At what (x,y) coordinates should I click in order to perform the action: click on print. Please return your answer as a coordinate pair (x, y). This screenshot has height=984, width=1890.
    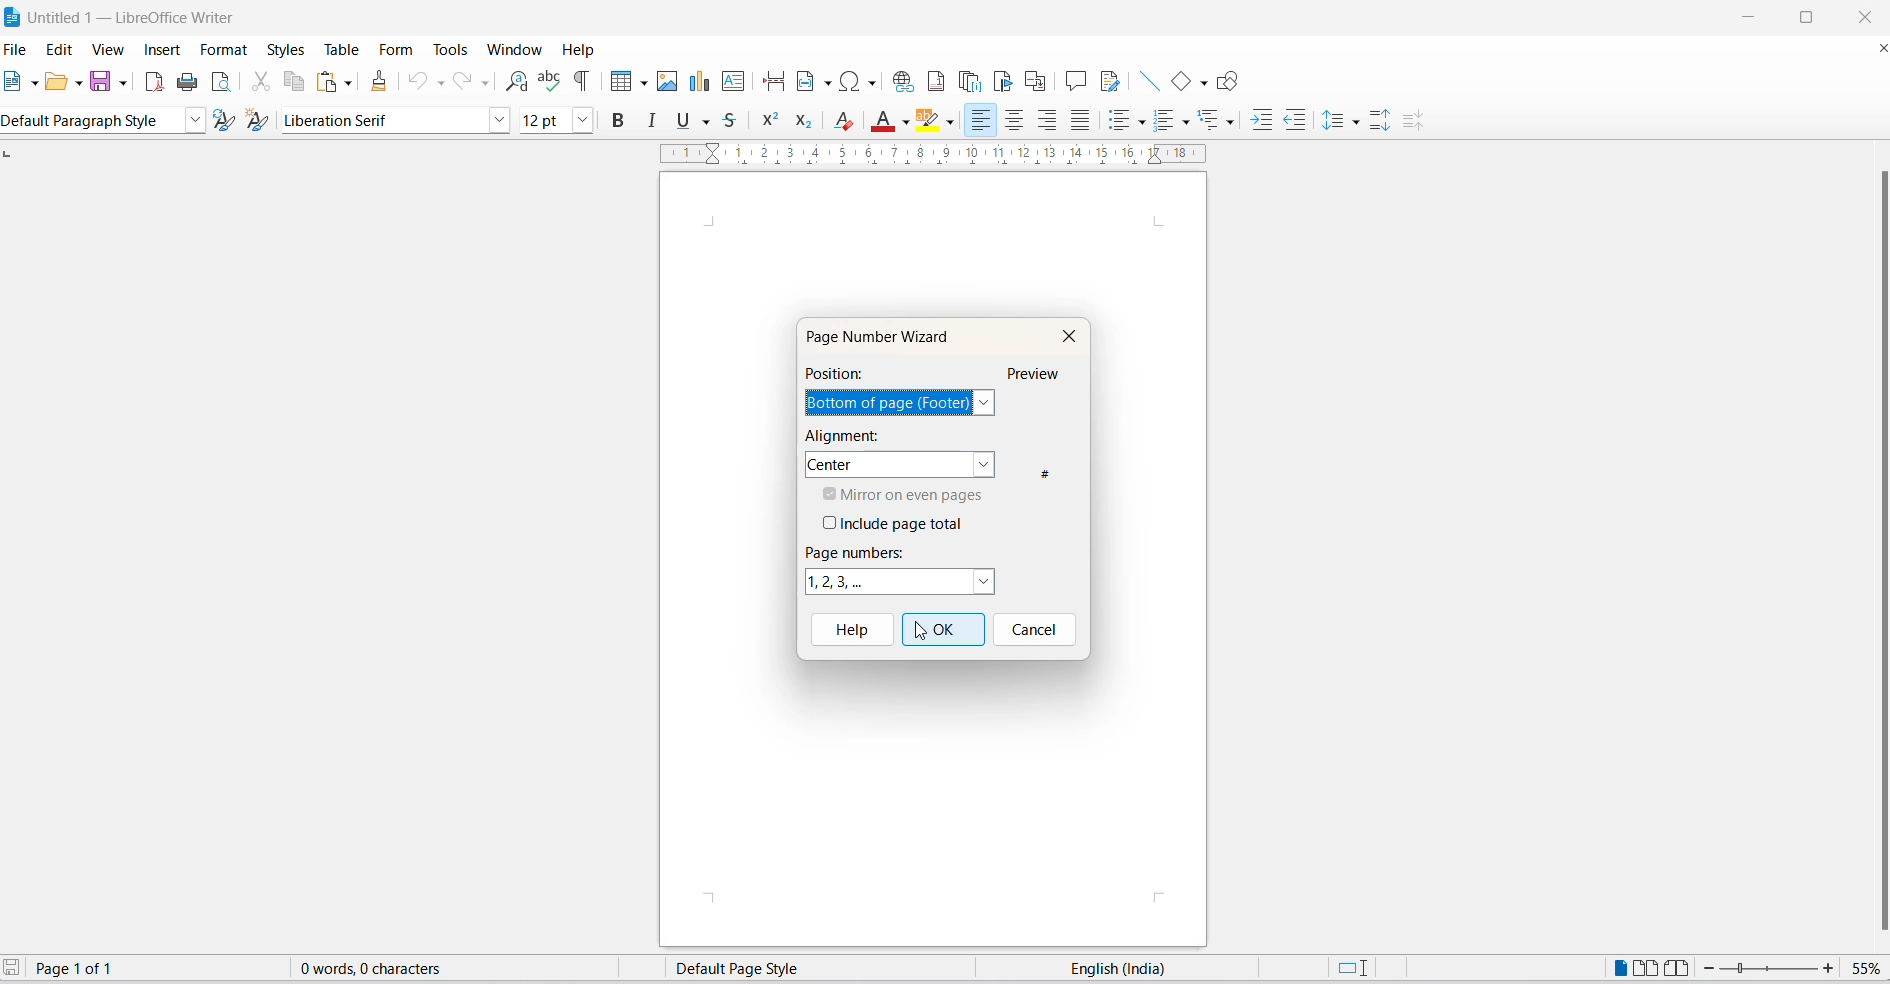
    Looking at the image, I should click on (190, 82).